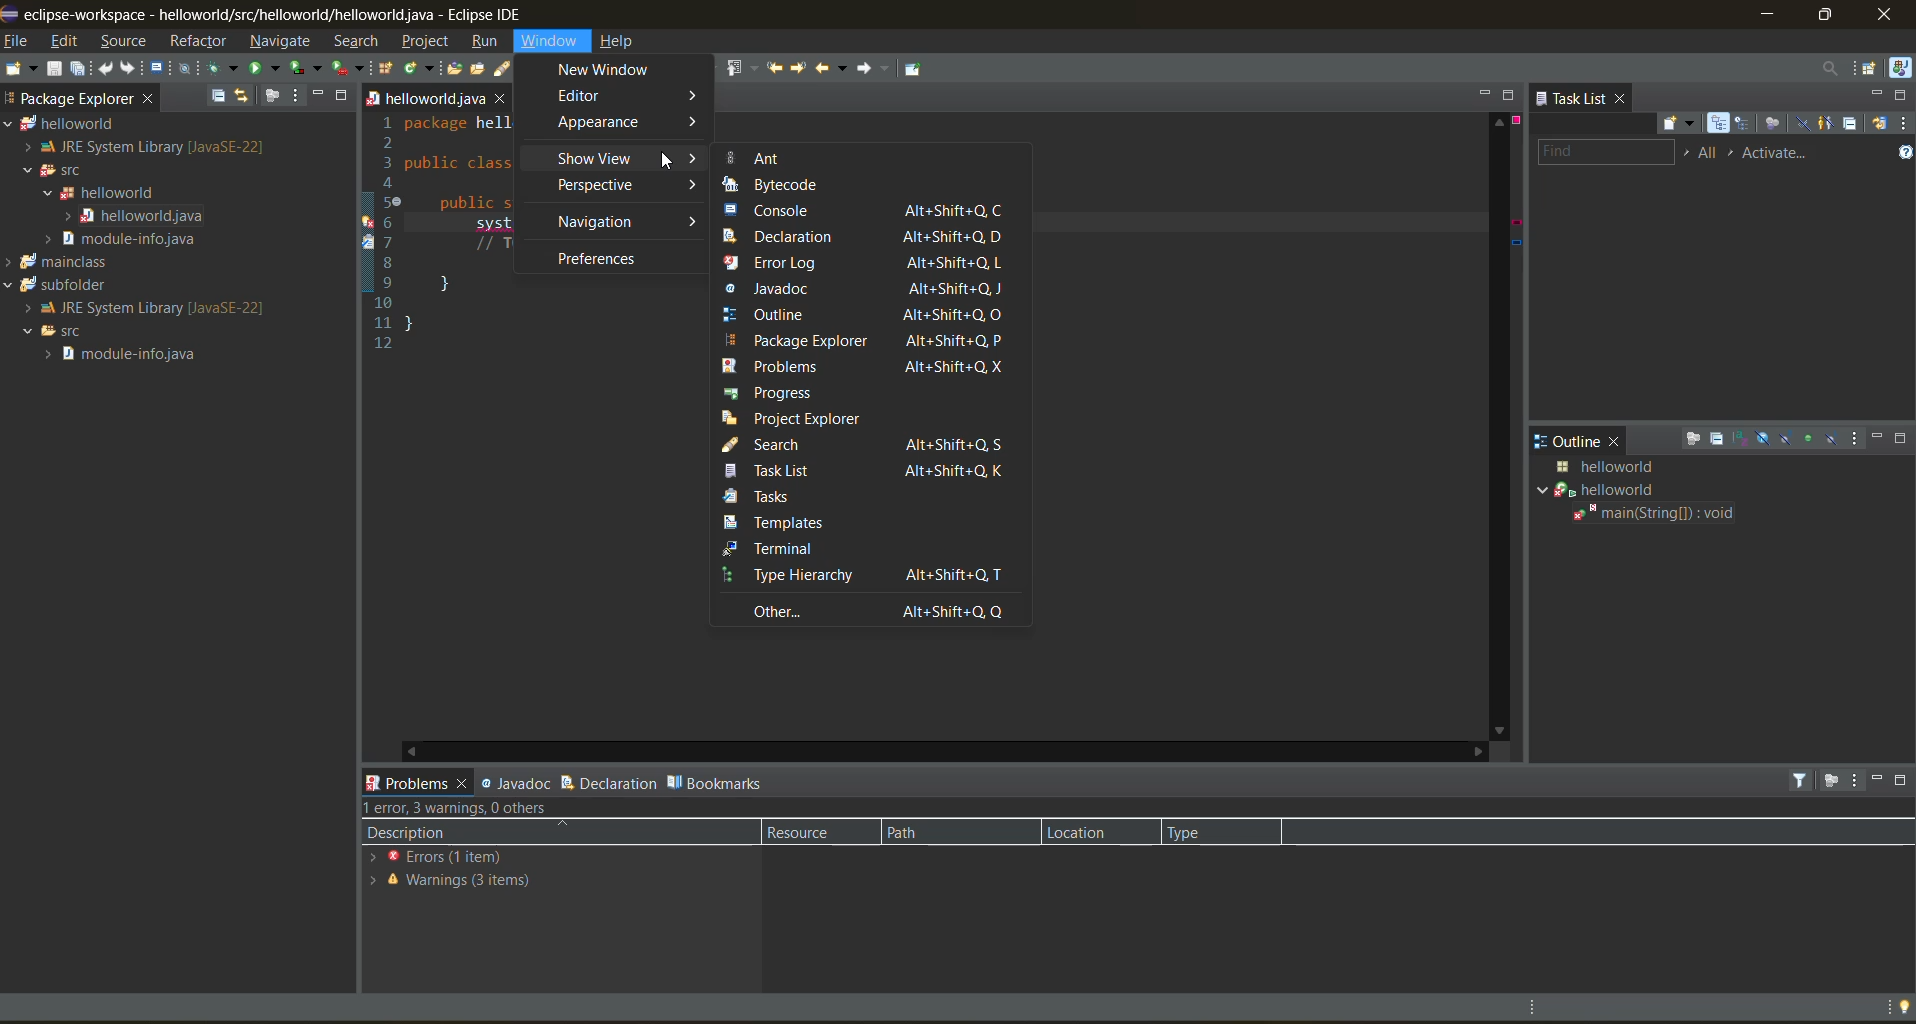 This screenshot has height=1024, width=1916. What do you see at coordinates (149, 102) in the screenshot?
I see `close` at bounding box center [149, 102].